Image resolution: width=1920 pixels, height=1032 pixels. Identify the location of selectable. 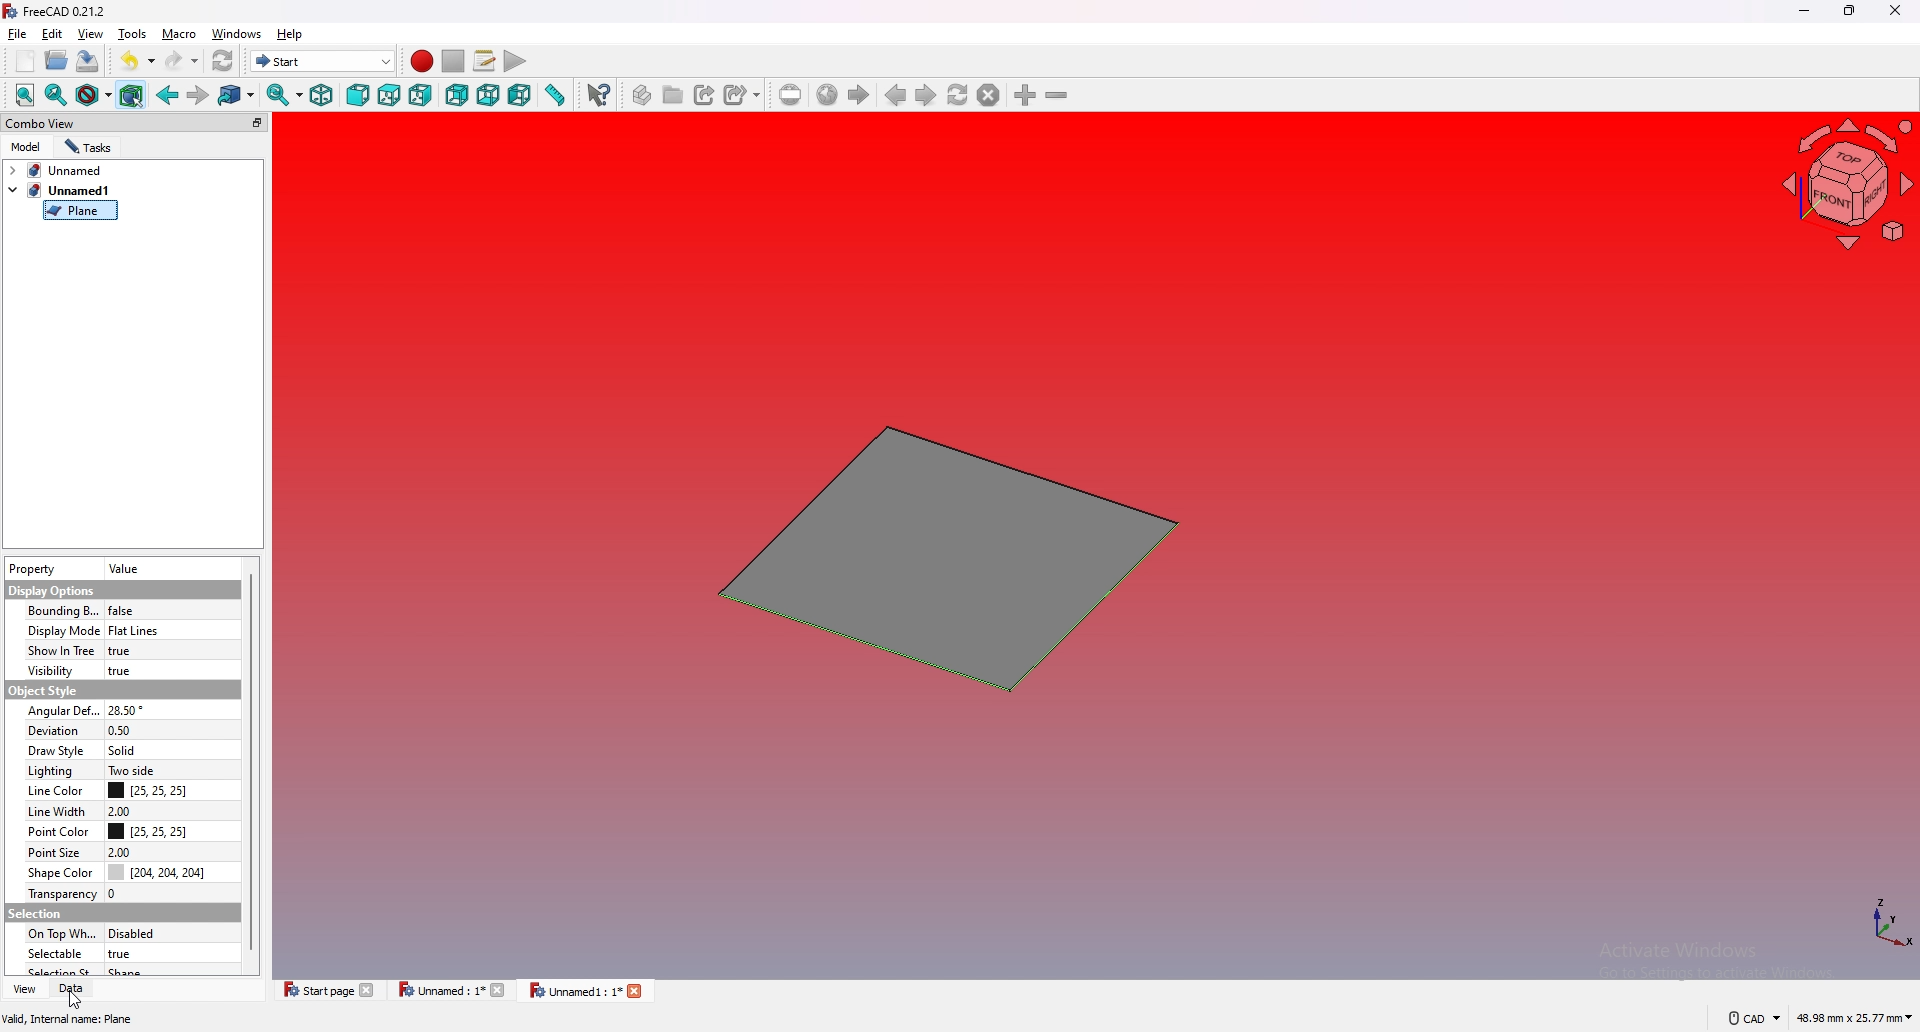
(63, 953).